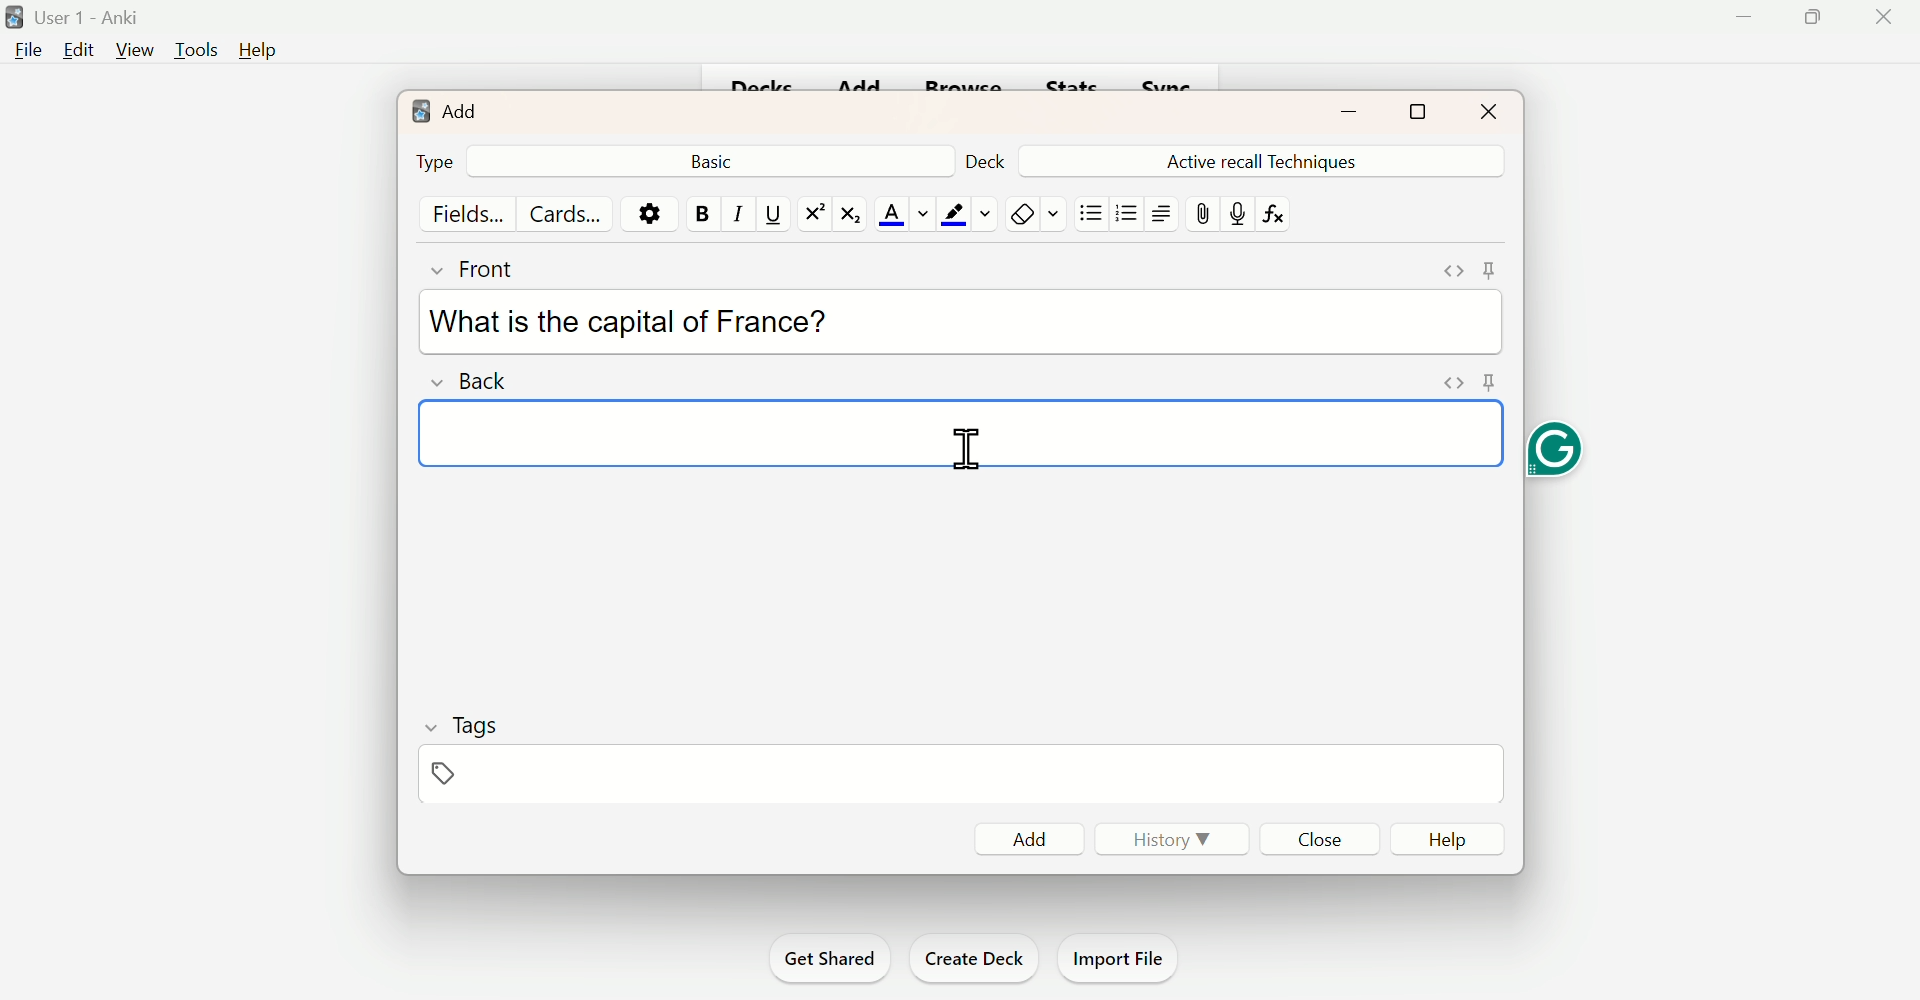  Describe the element at coordinates (622, 319) in the screenshot. I see `What is the capital of France?` at that location.